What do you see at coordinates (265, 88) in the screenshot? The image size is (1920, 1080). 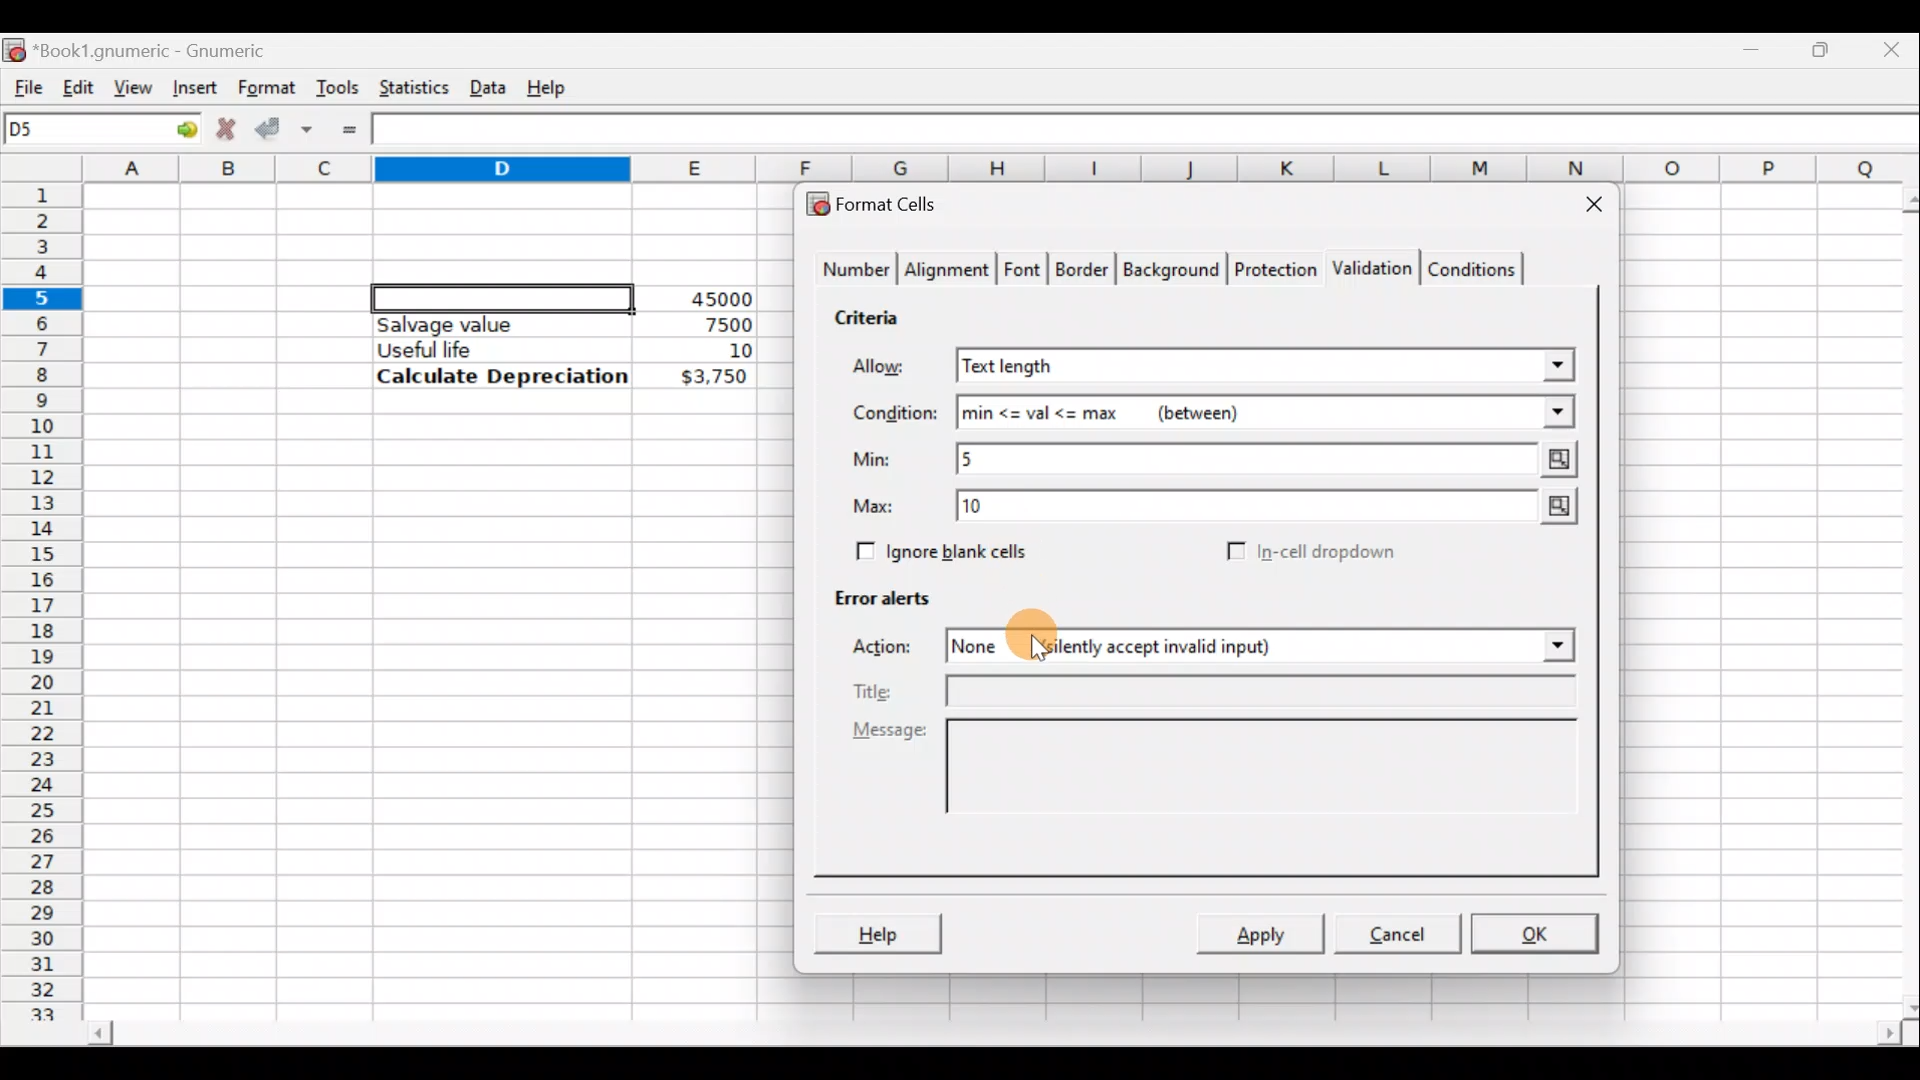 I see `Format` at bounding box center [265, 88].